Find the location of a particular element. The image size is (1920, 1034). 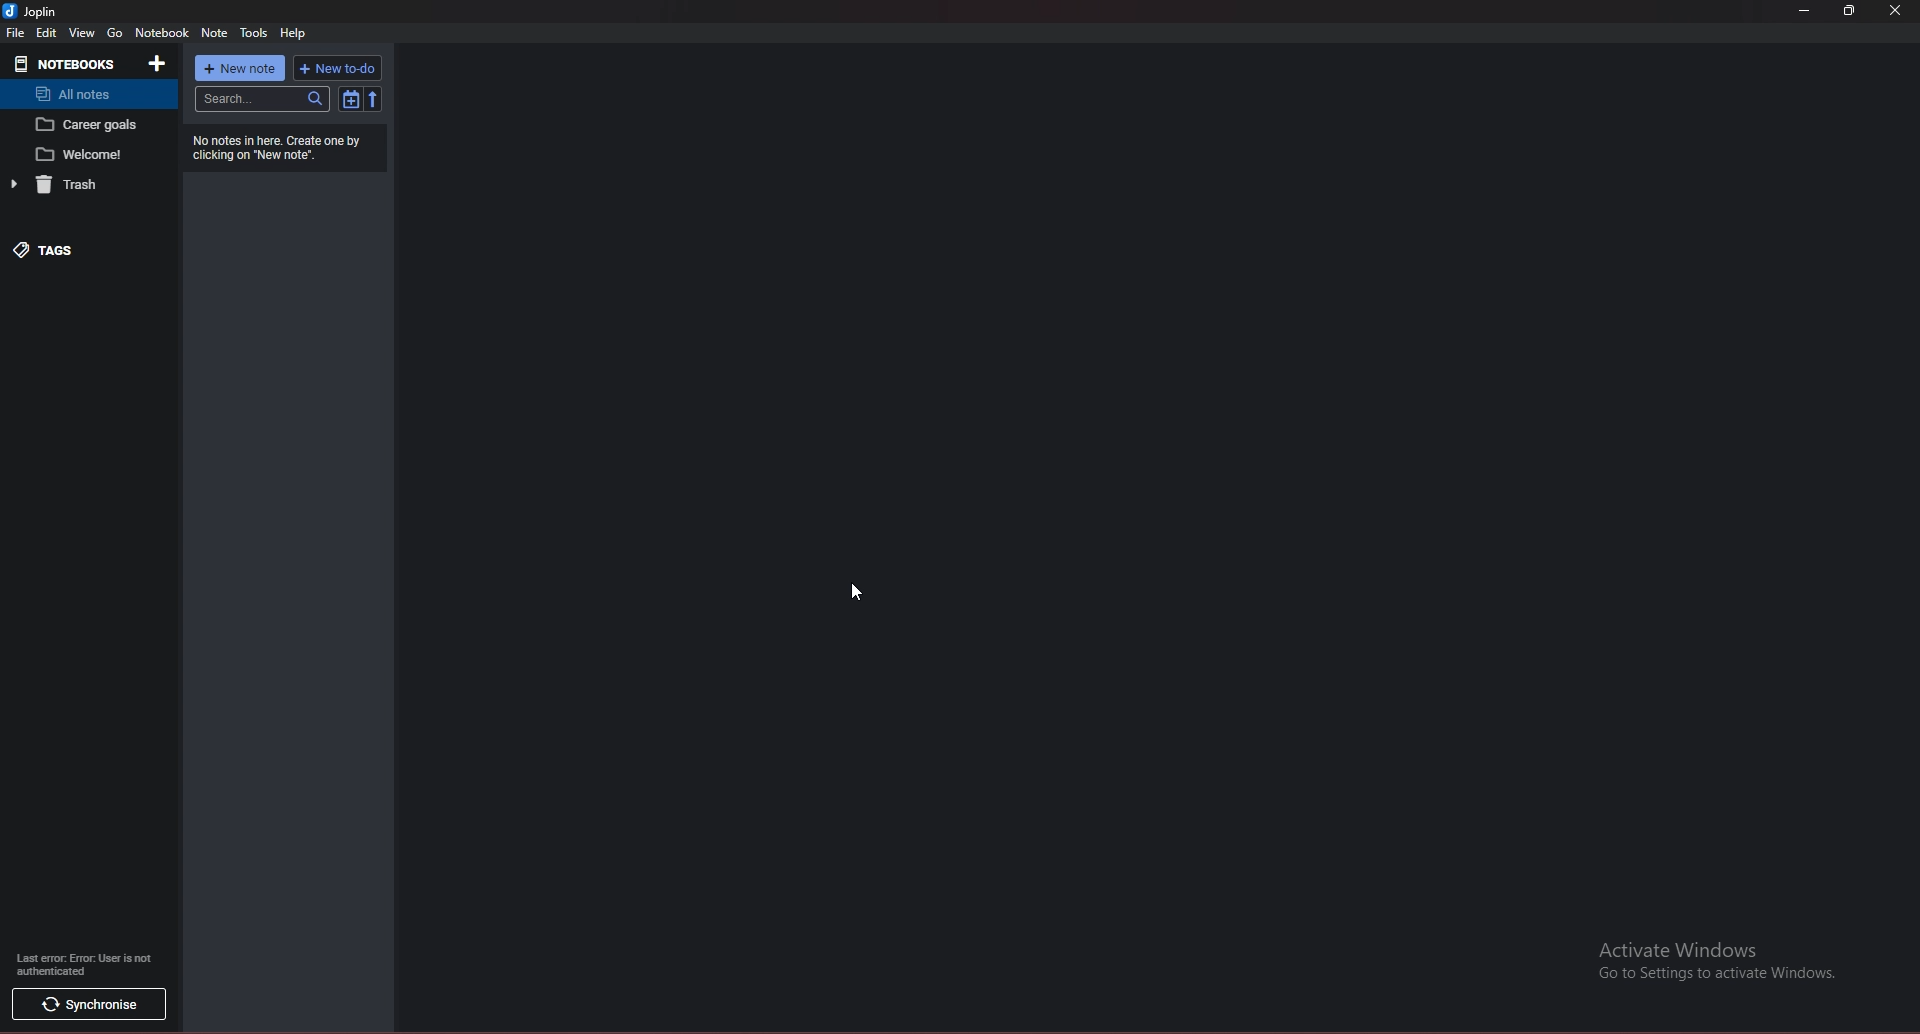

search is located at coordinates (262, 99).